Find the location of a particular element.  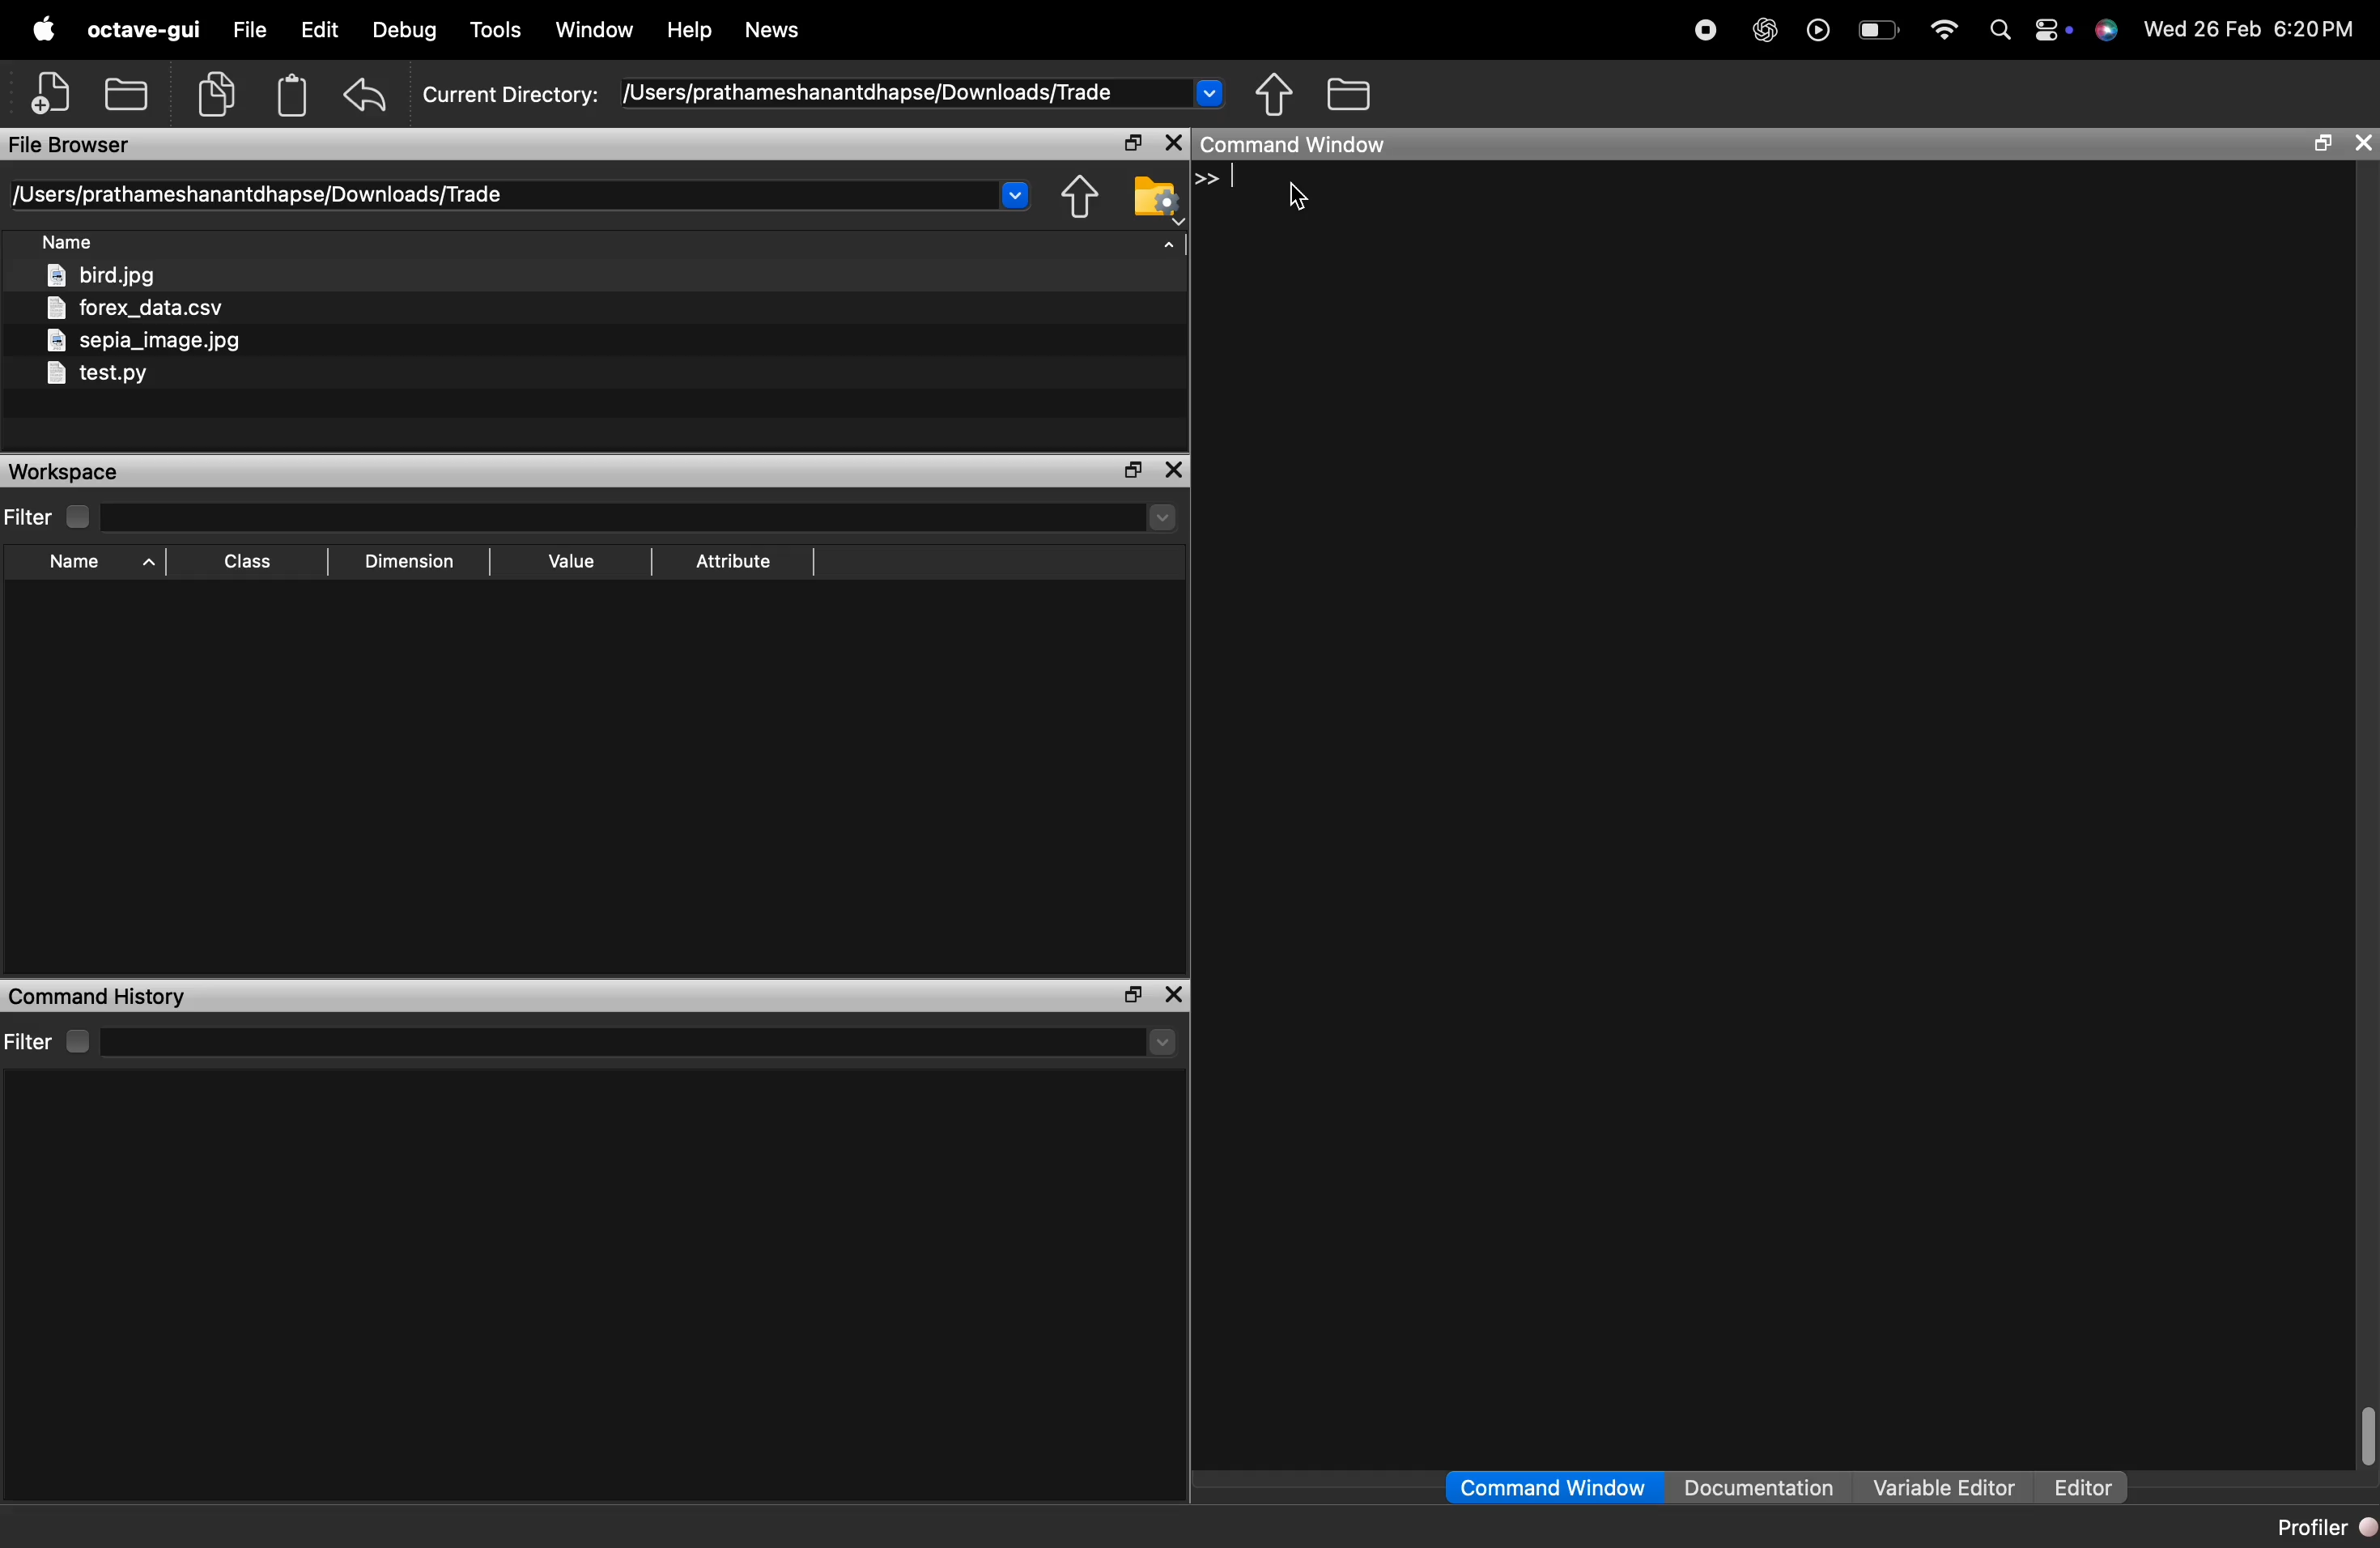

Tools is located at coordinates (500, 28).